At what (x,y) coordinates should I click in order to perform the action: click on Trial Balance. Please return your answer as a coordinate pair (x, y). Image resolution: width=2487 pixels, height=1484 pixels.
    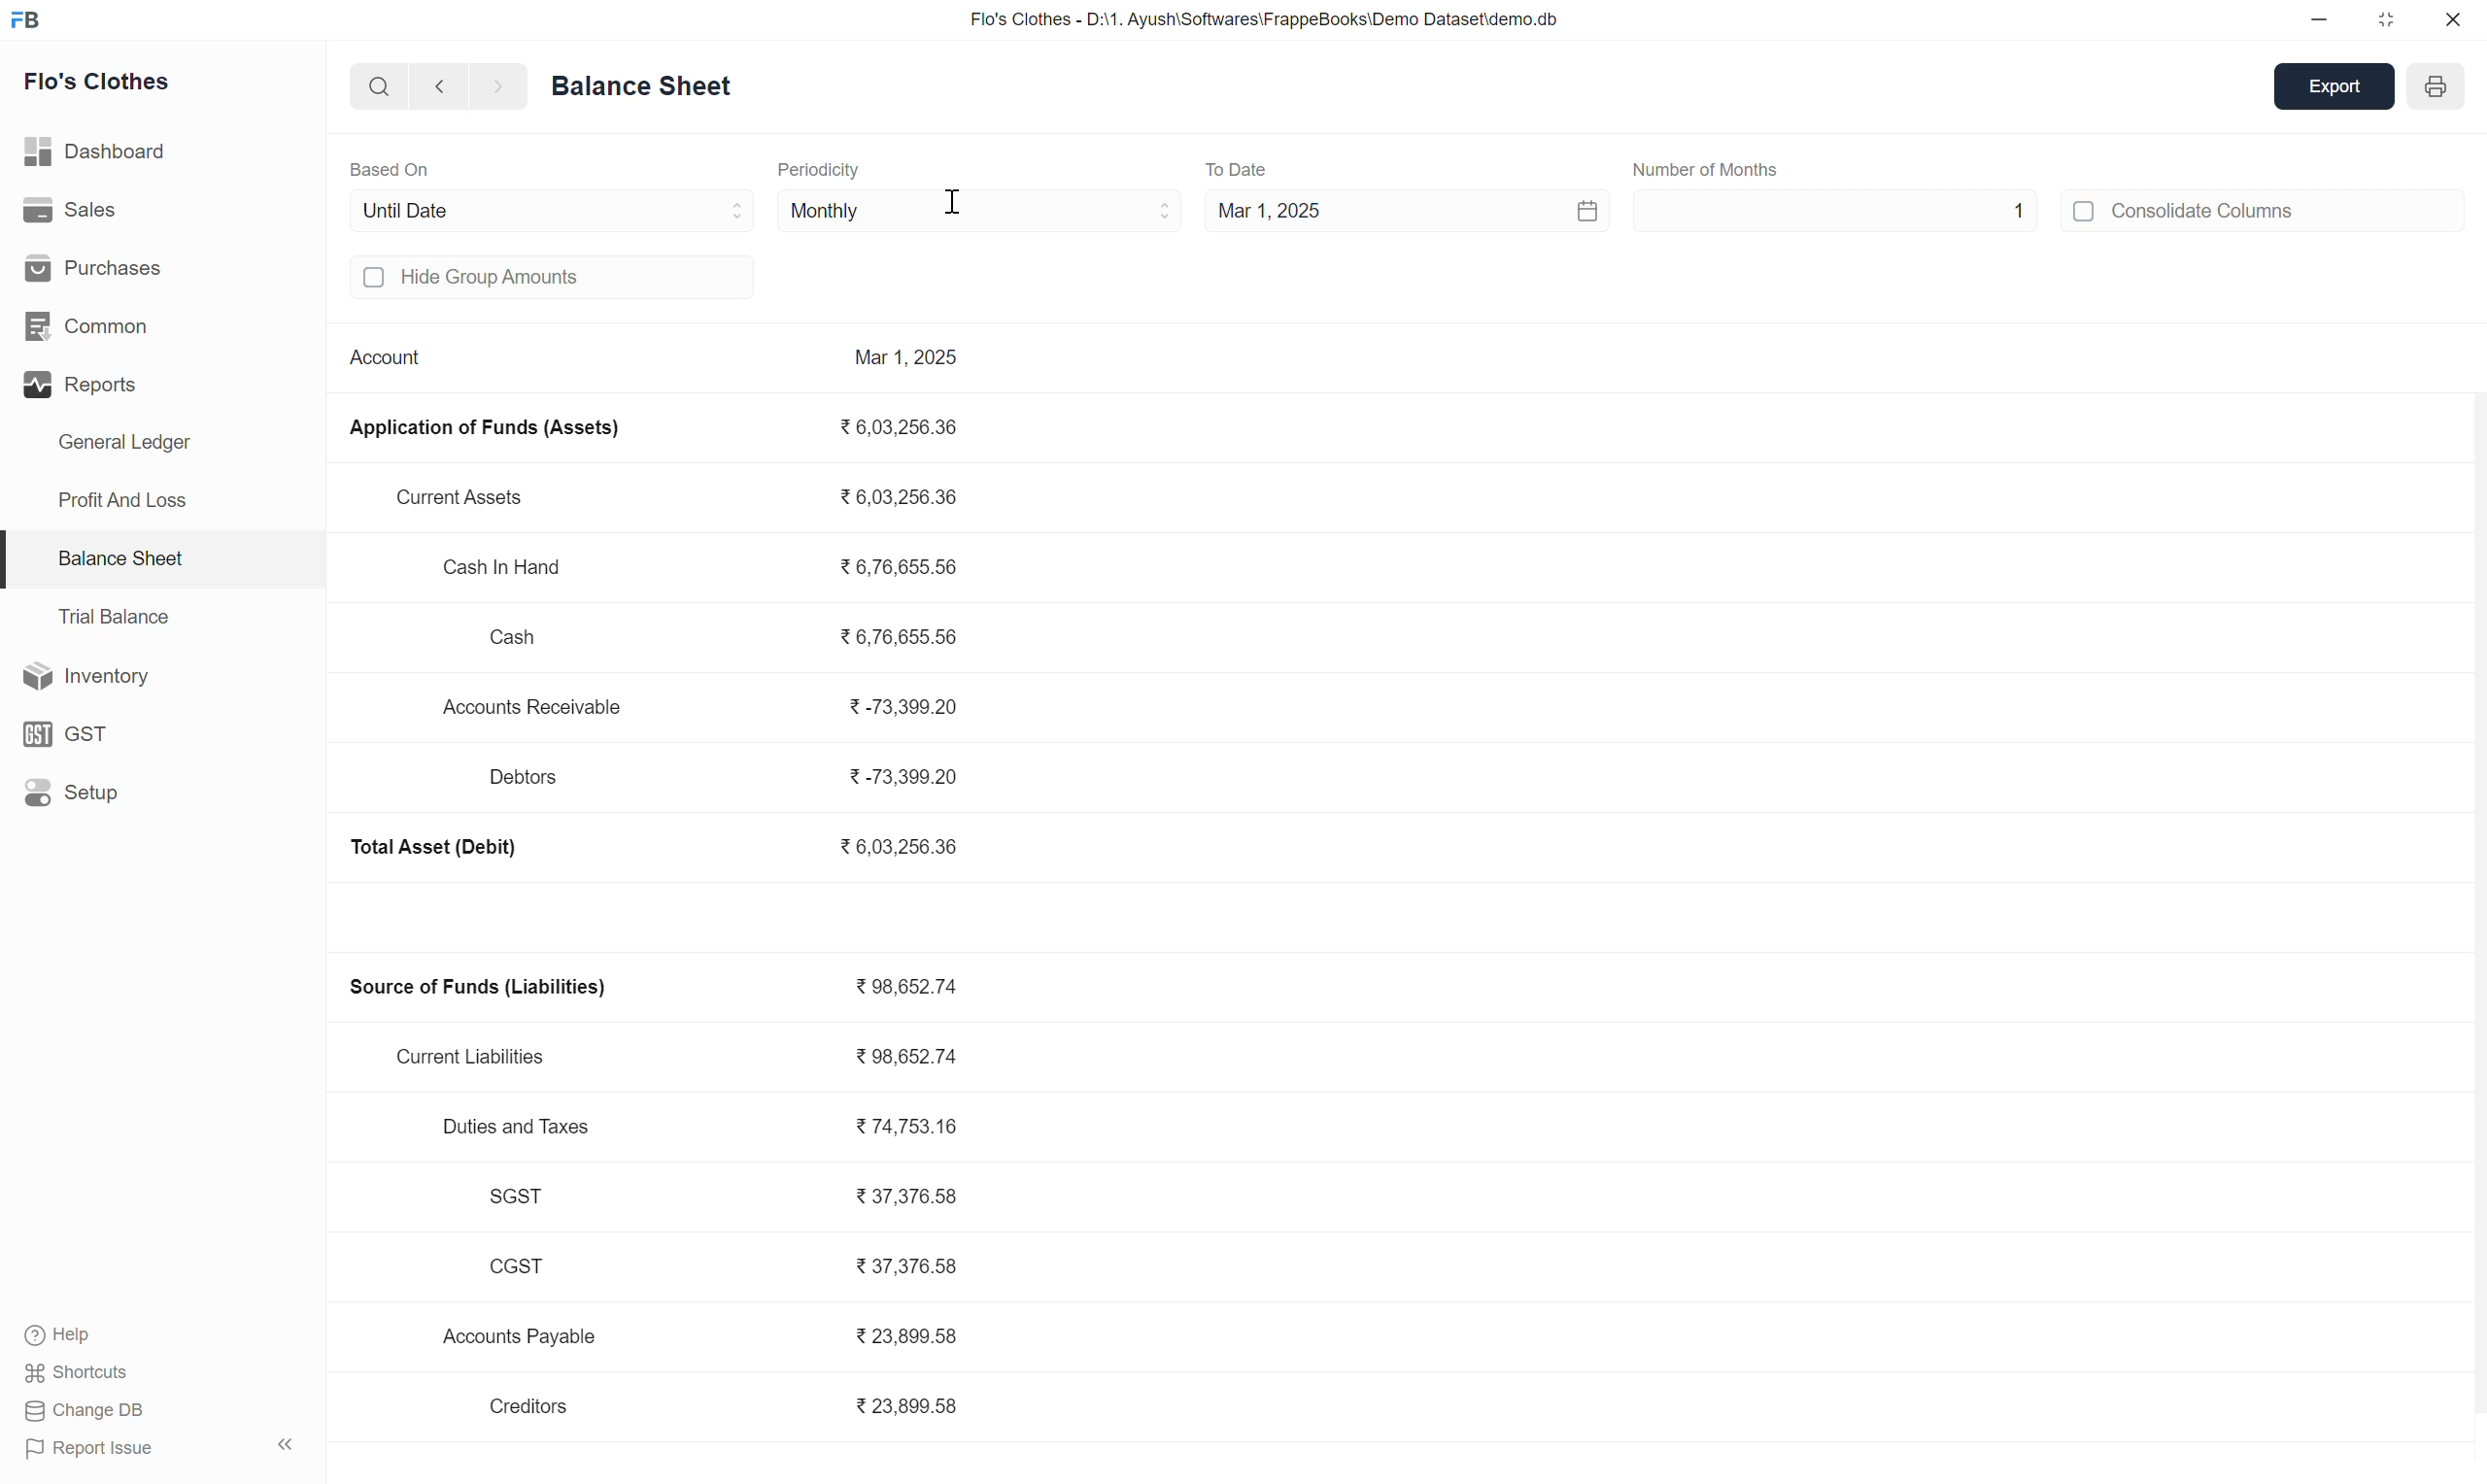
    Looking at the image, I should click on (124, 619).